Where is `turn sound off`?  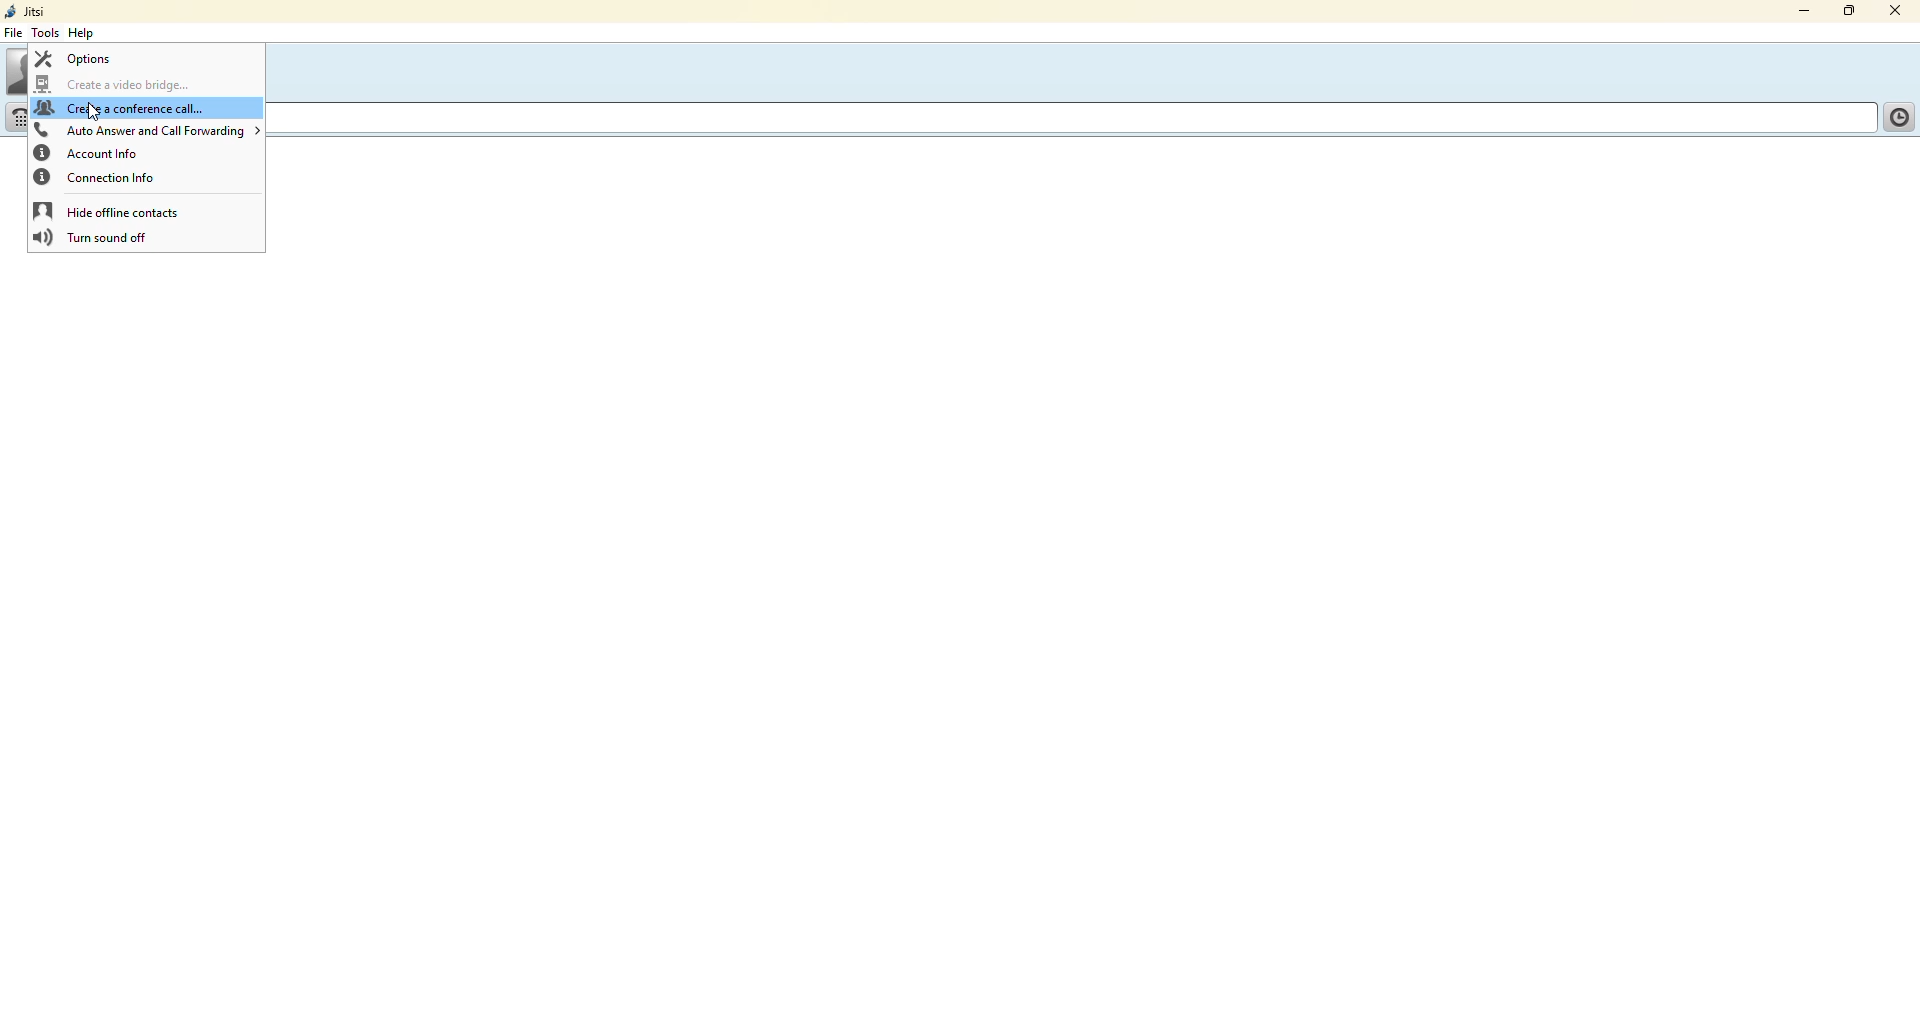 turn sound off is located at coordinates (90, 237).